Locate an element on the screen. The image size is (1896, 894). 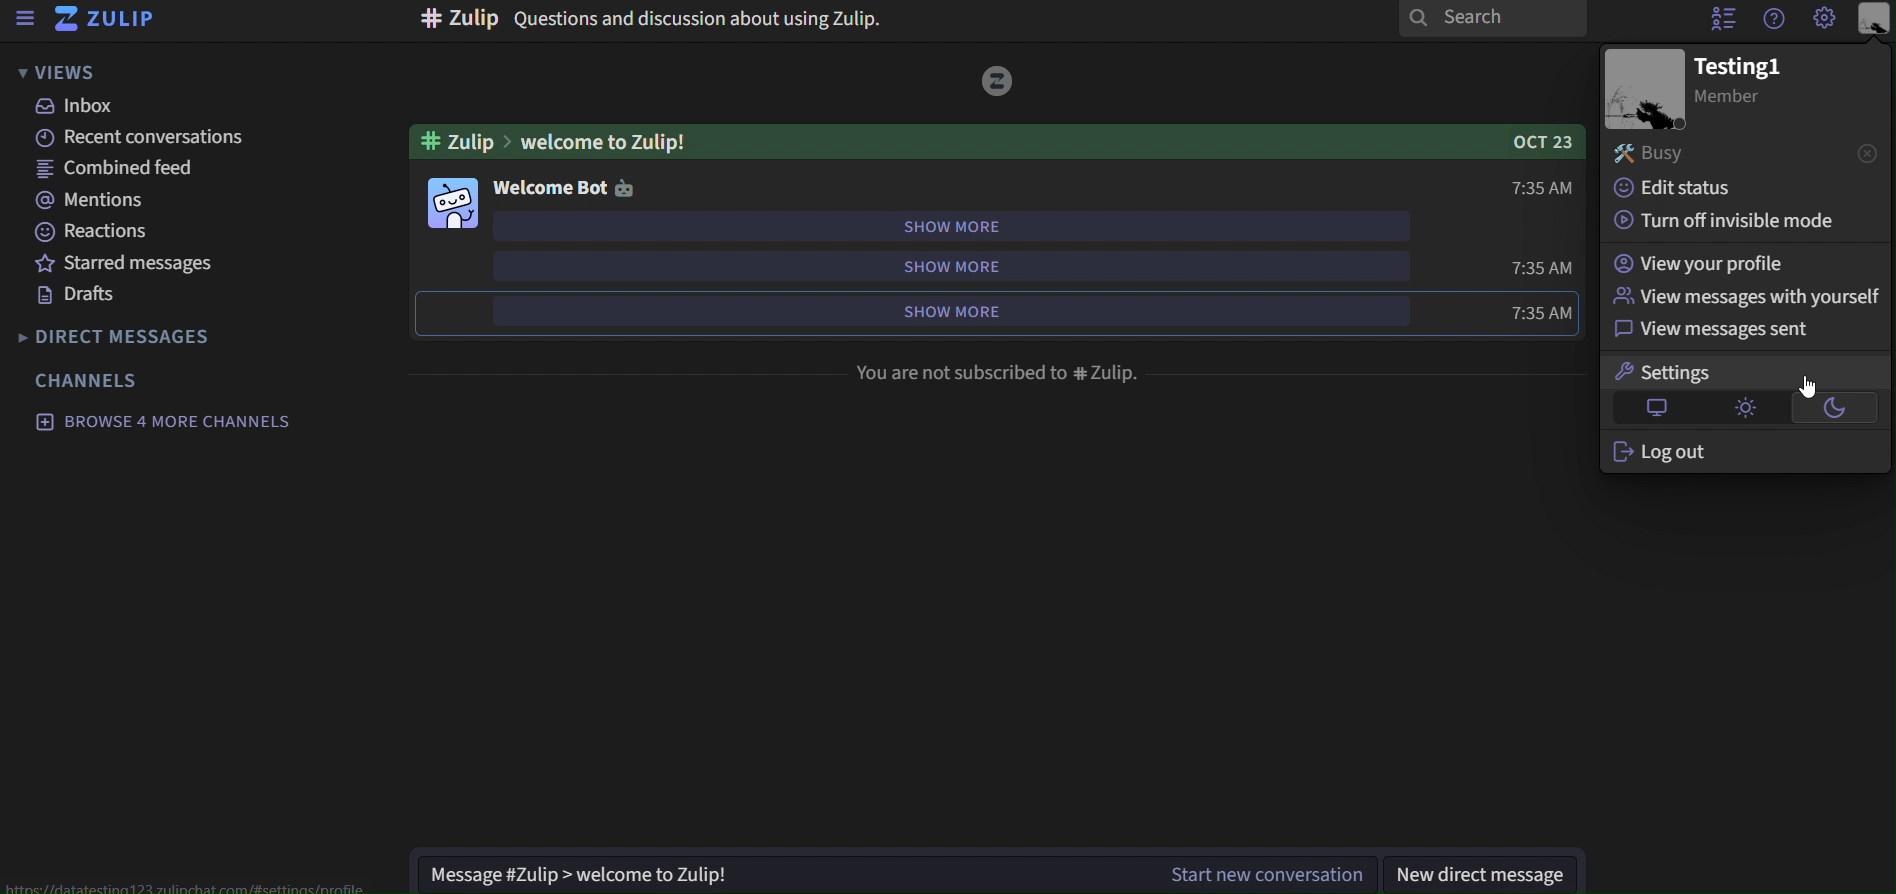
combined feed is located at coordinates (177, 170).